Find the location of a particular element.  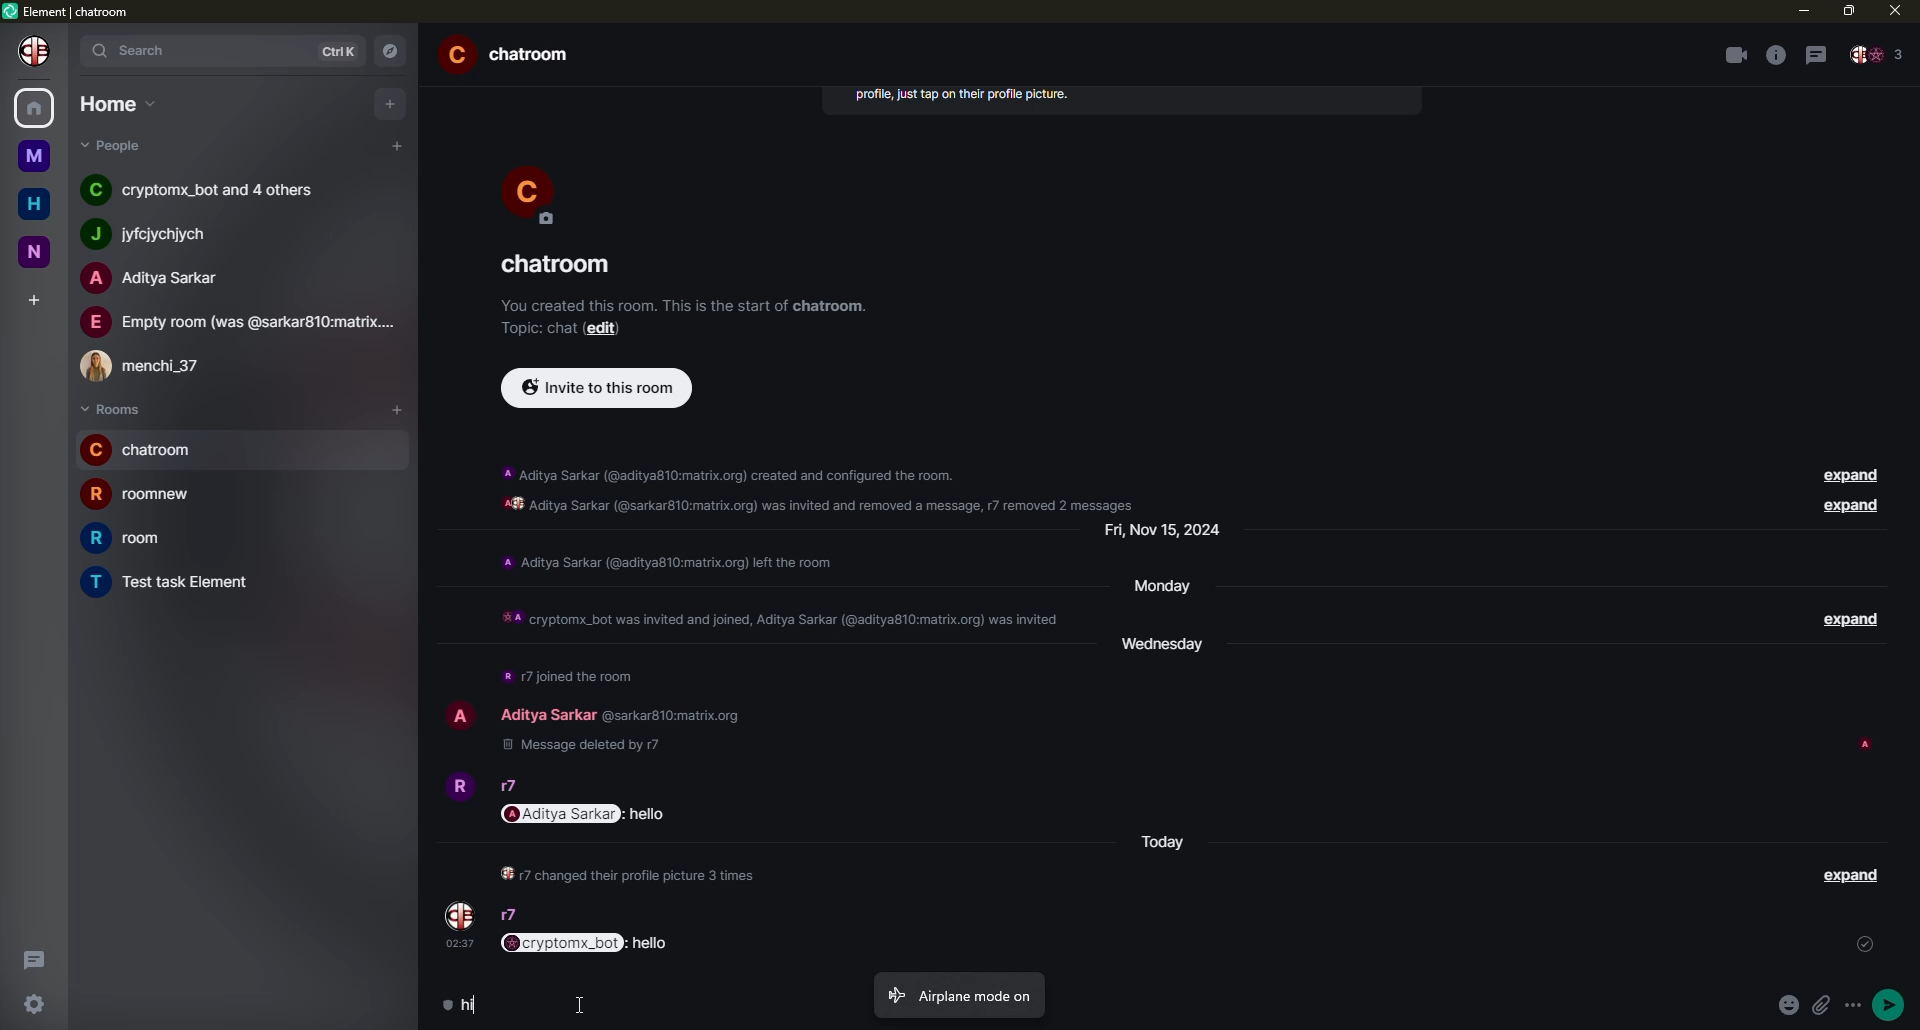

room is located at coordinates (176, 582).